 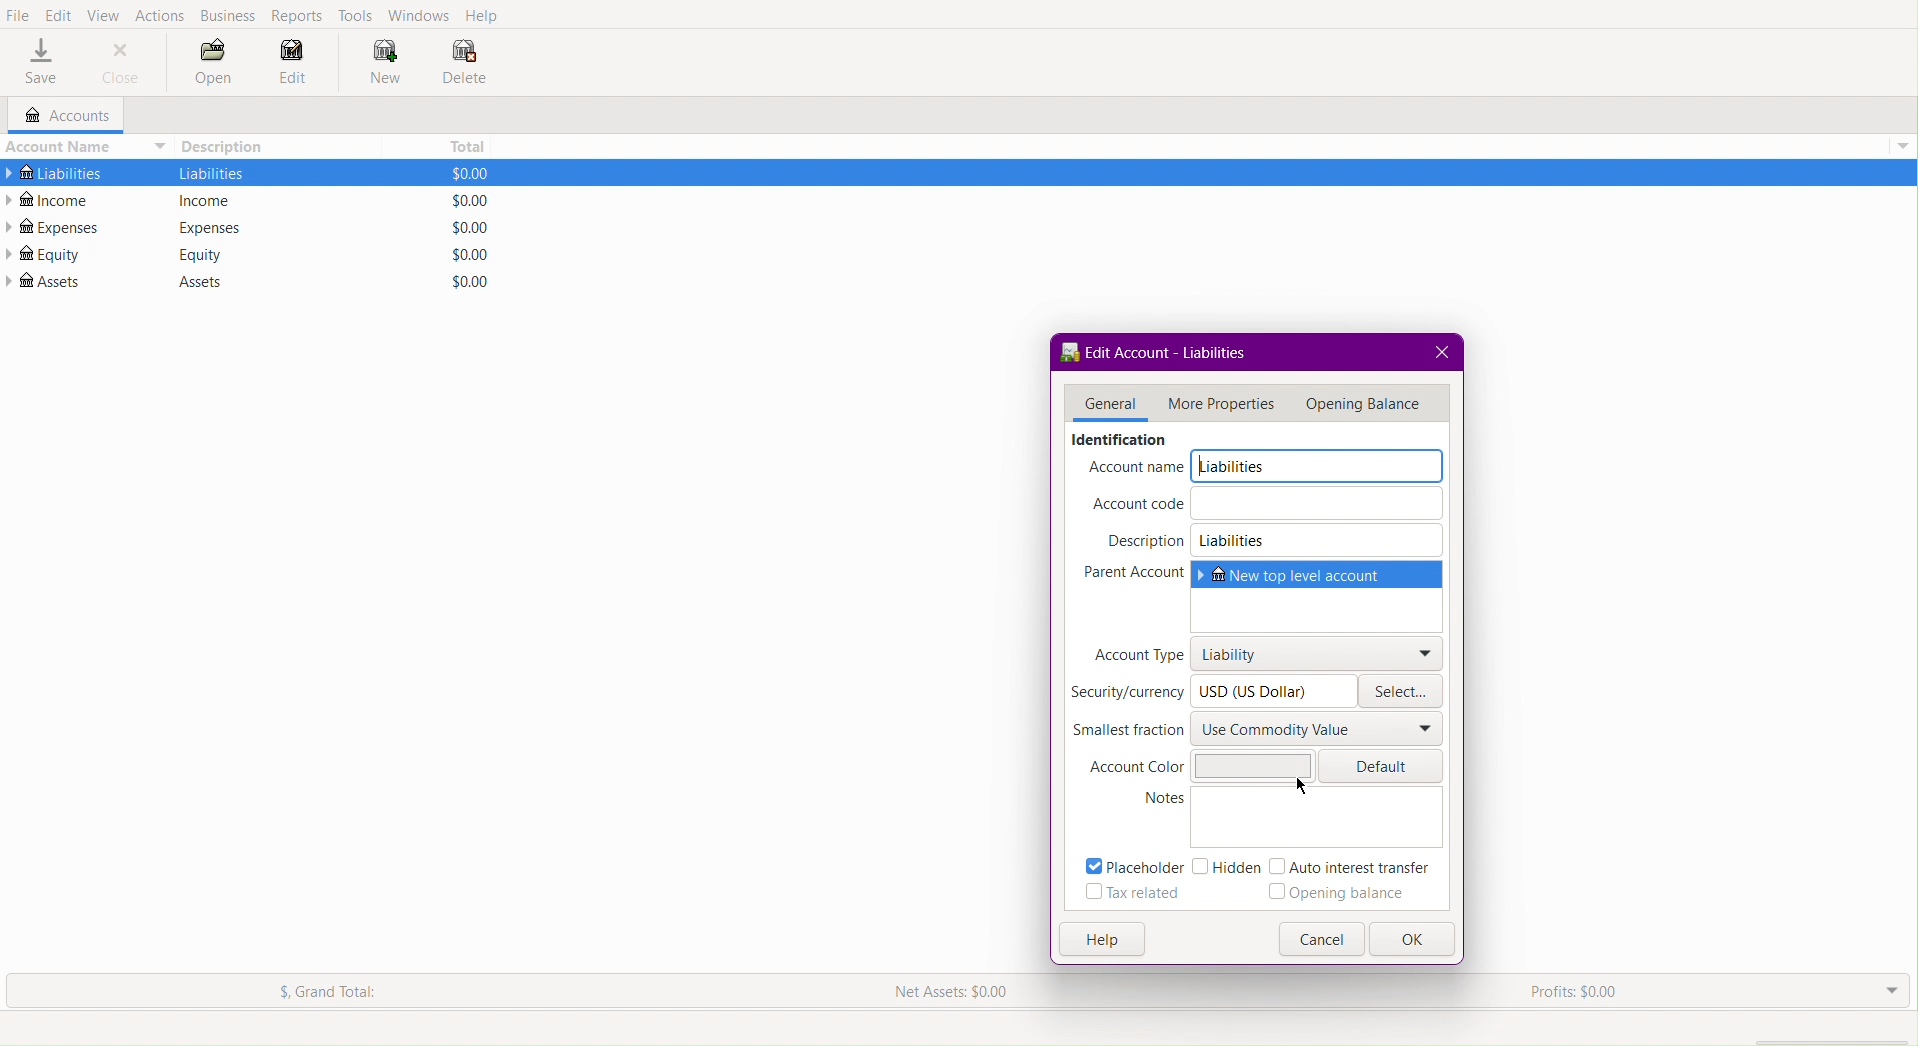 What do you see at coordinates (1226, 868) in the screenshot?
I see `Hidden` at bounding box center [1226, 868].